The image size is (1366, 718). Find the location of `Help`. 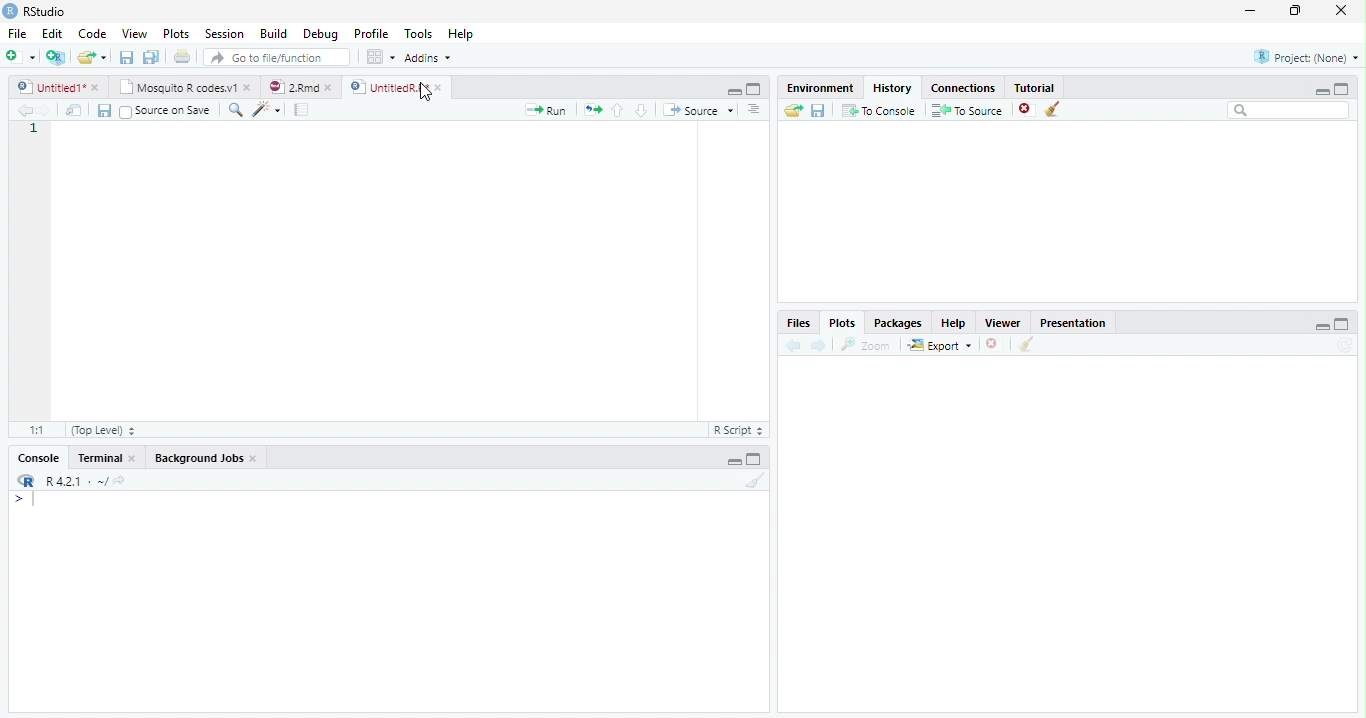

Help is located at coordinates (460, 36).